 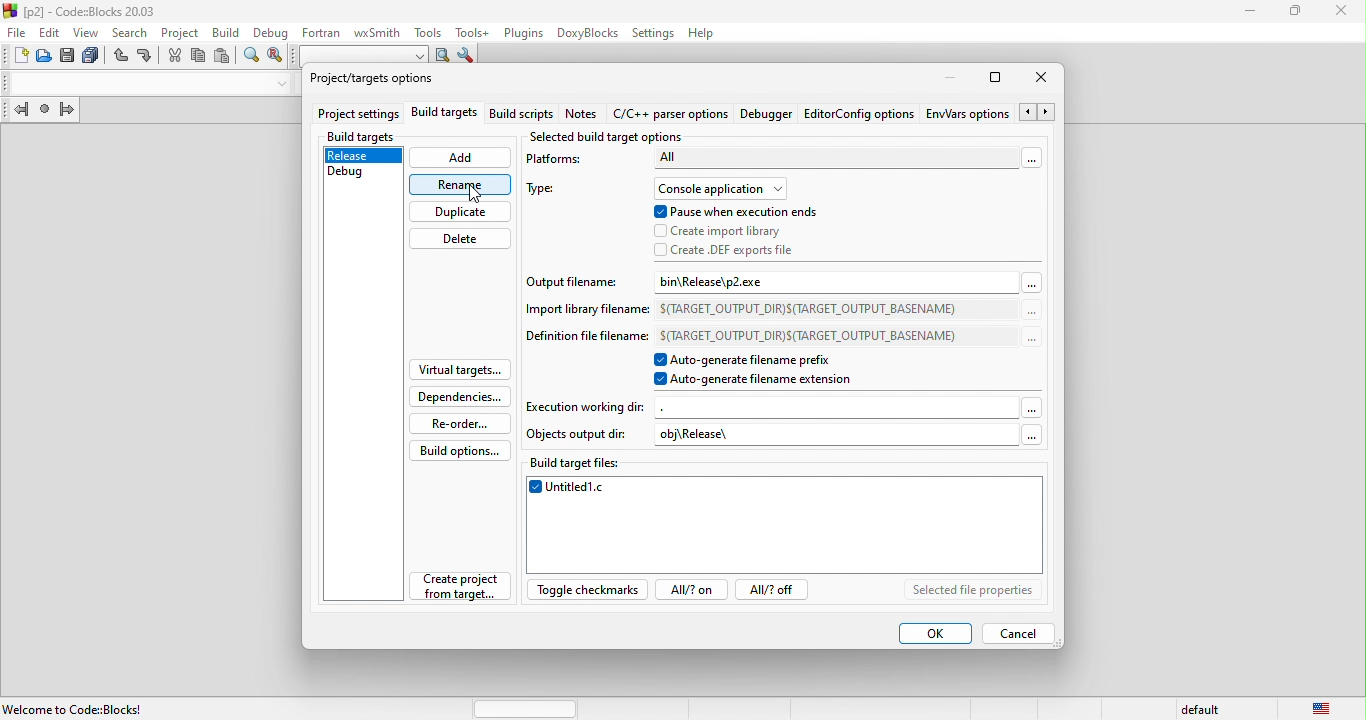 What do you see at coordinates (461, 158) in the screenshot?
I see `add` at bounding box center [461, 158].